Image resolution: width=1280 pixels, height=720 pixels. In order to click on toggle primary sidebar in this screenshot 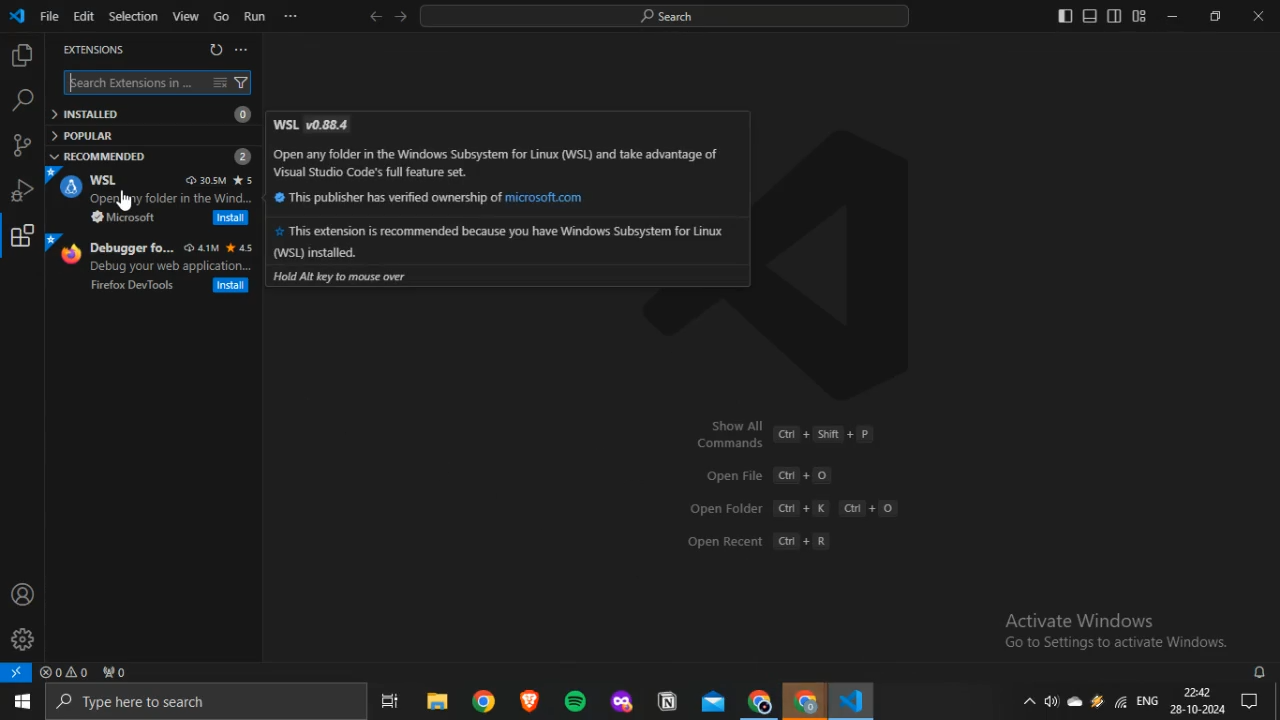, I will do `click(1065, 15)`.